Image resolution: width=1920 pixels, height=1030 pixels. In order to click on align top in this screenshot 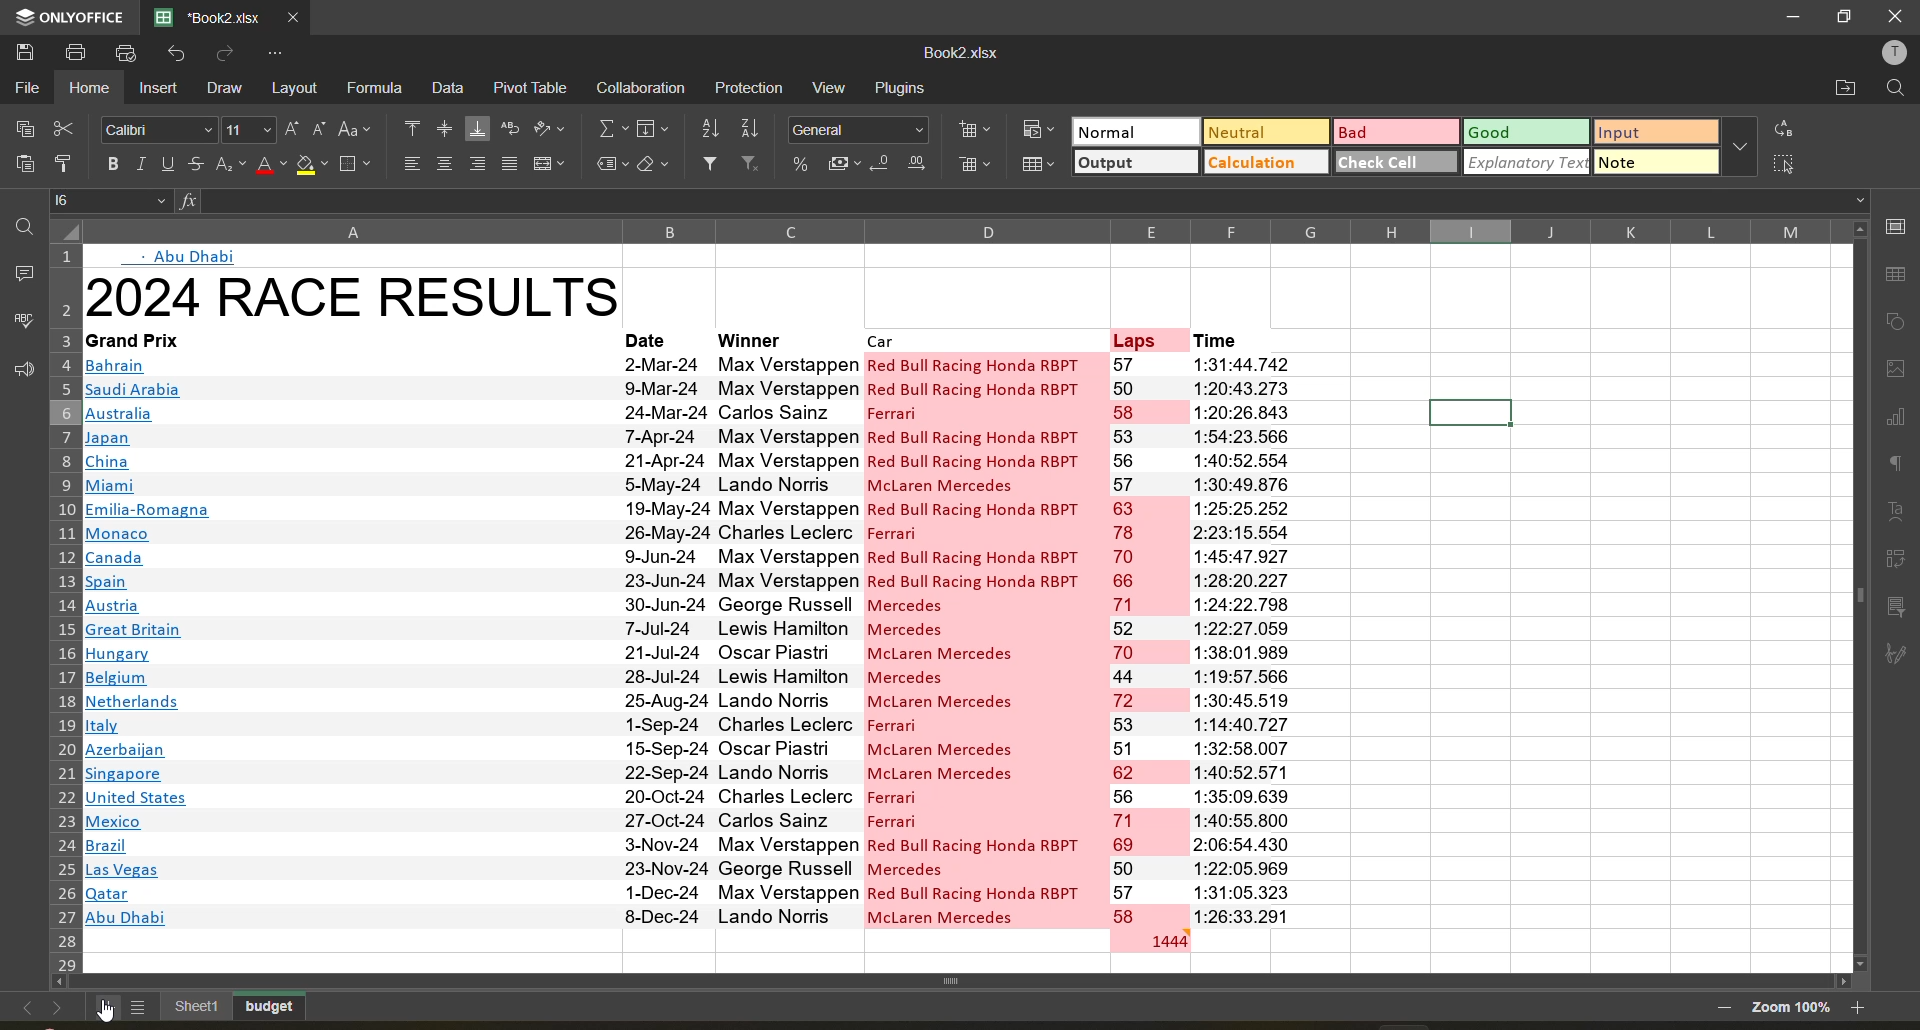, I will do `click(414, 129)`.